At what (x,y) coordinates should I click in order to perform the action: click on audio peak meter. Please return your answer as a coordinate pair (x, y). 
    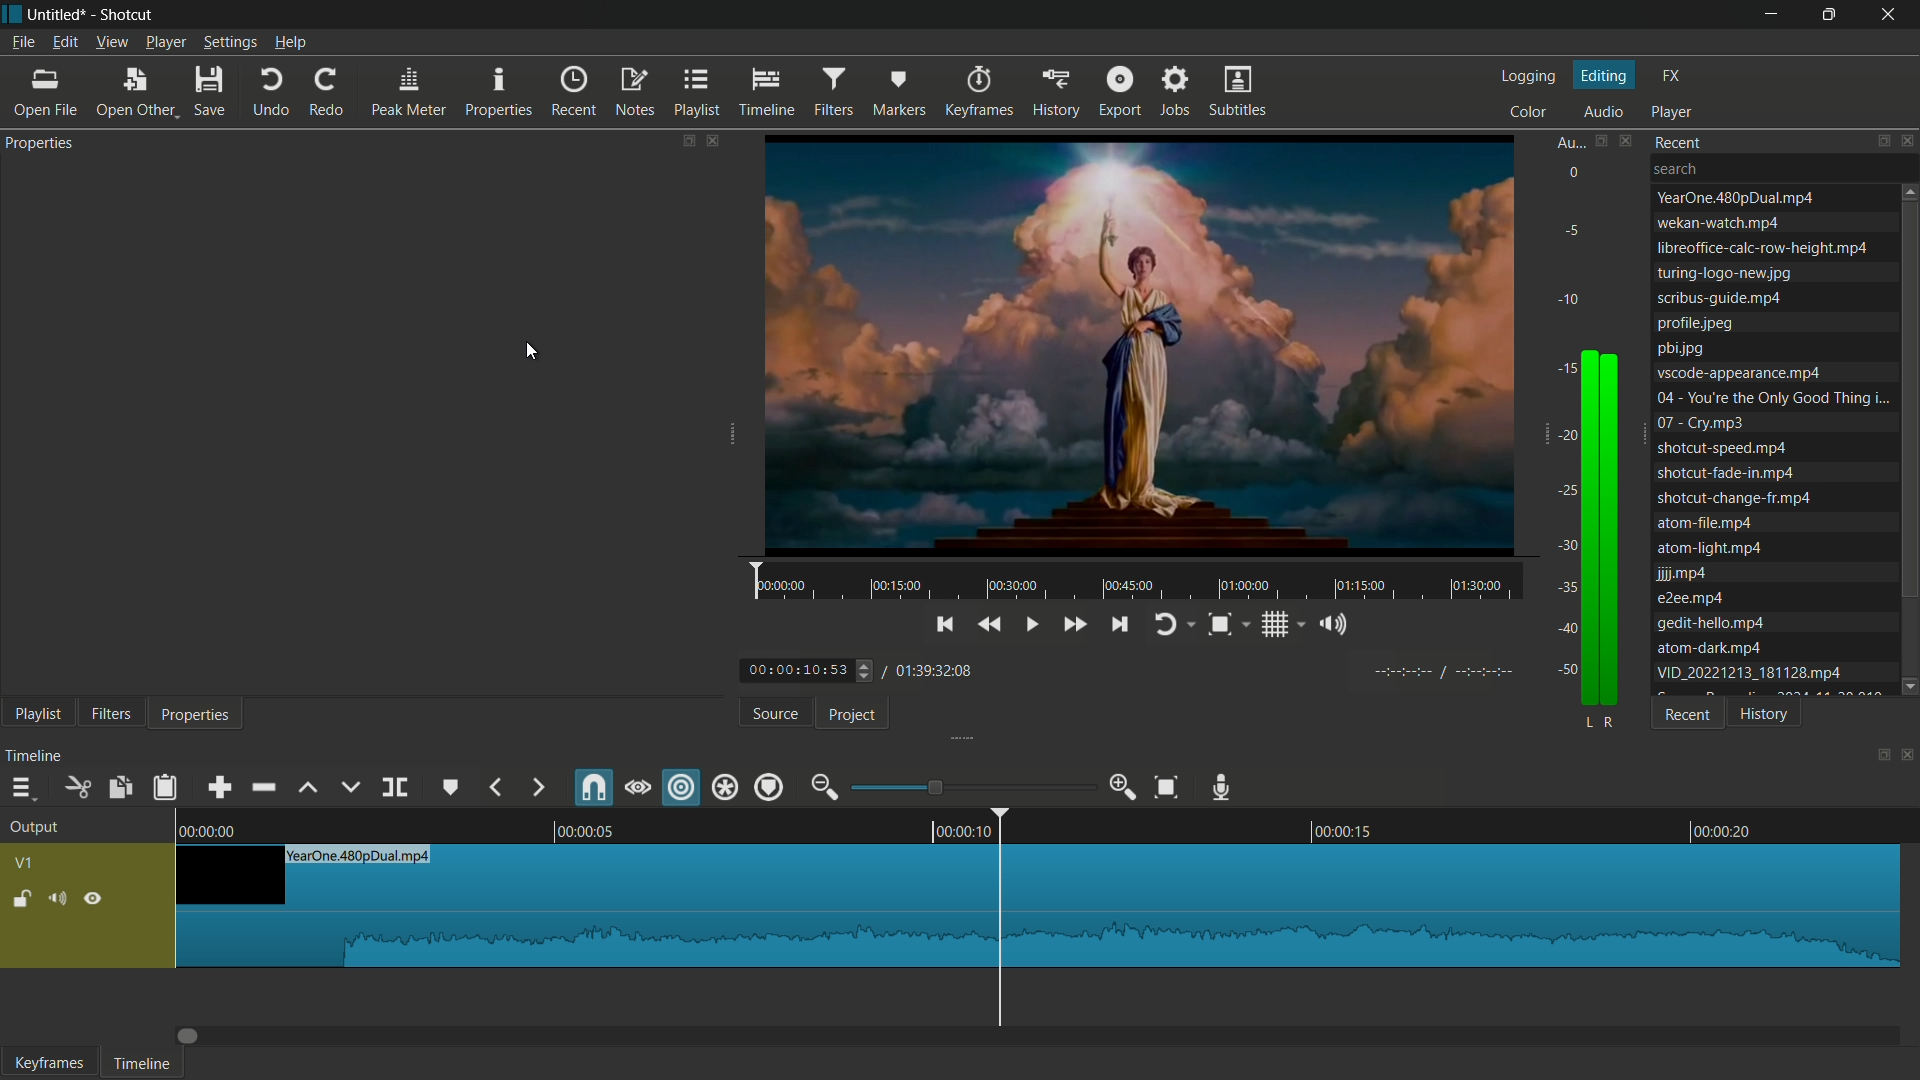
    Looking at the image, I should click on (1568, 144).